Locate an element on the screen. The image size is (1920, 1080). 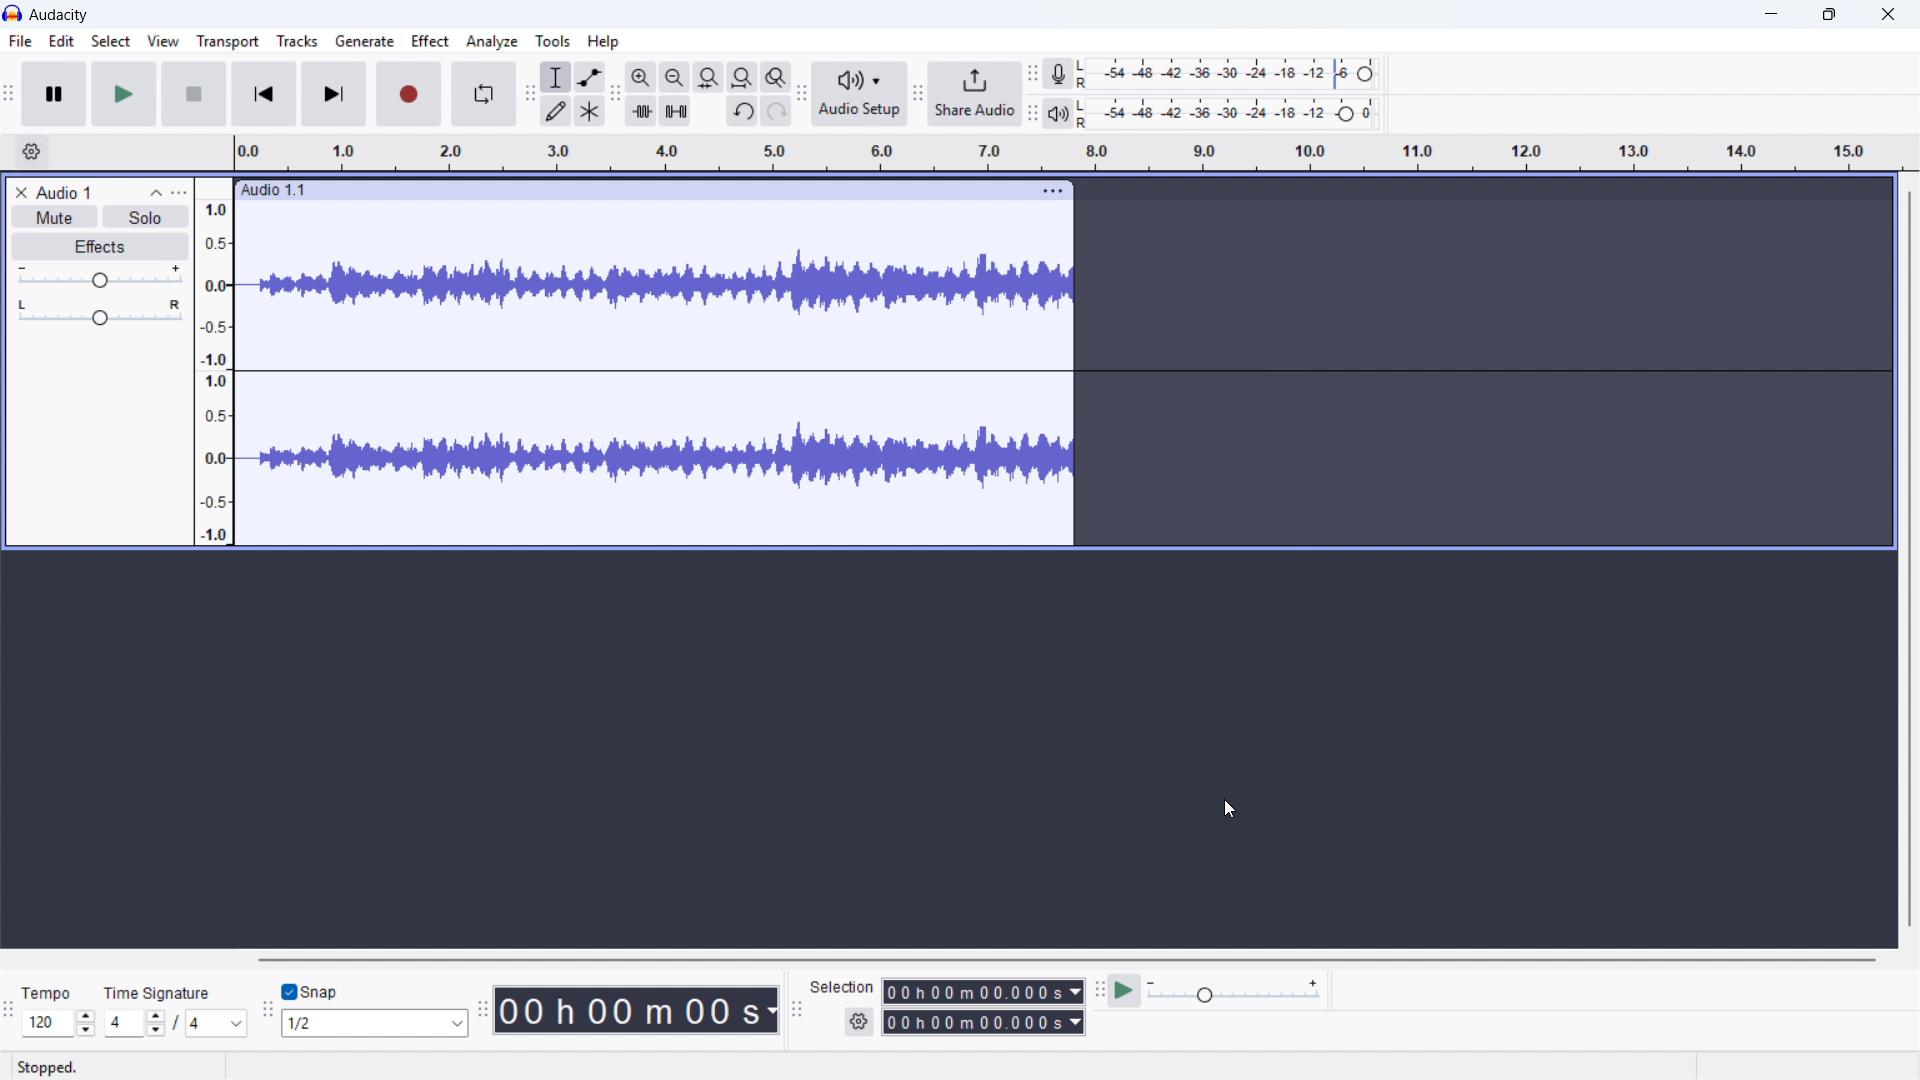
Amplitude  is located at coordinates (213, 361).